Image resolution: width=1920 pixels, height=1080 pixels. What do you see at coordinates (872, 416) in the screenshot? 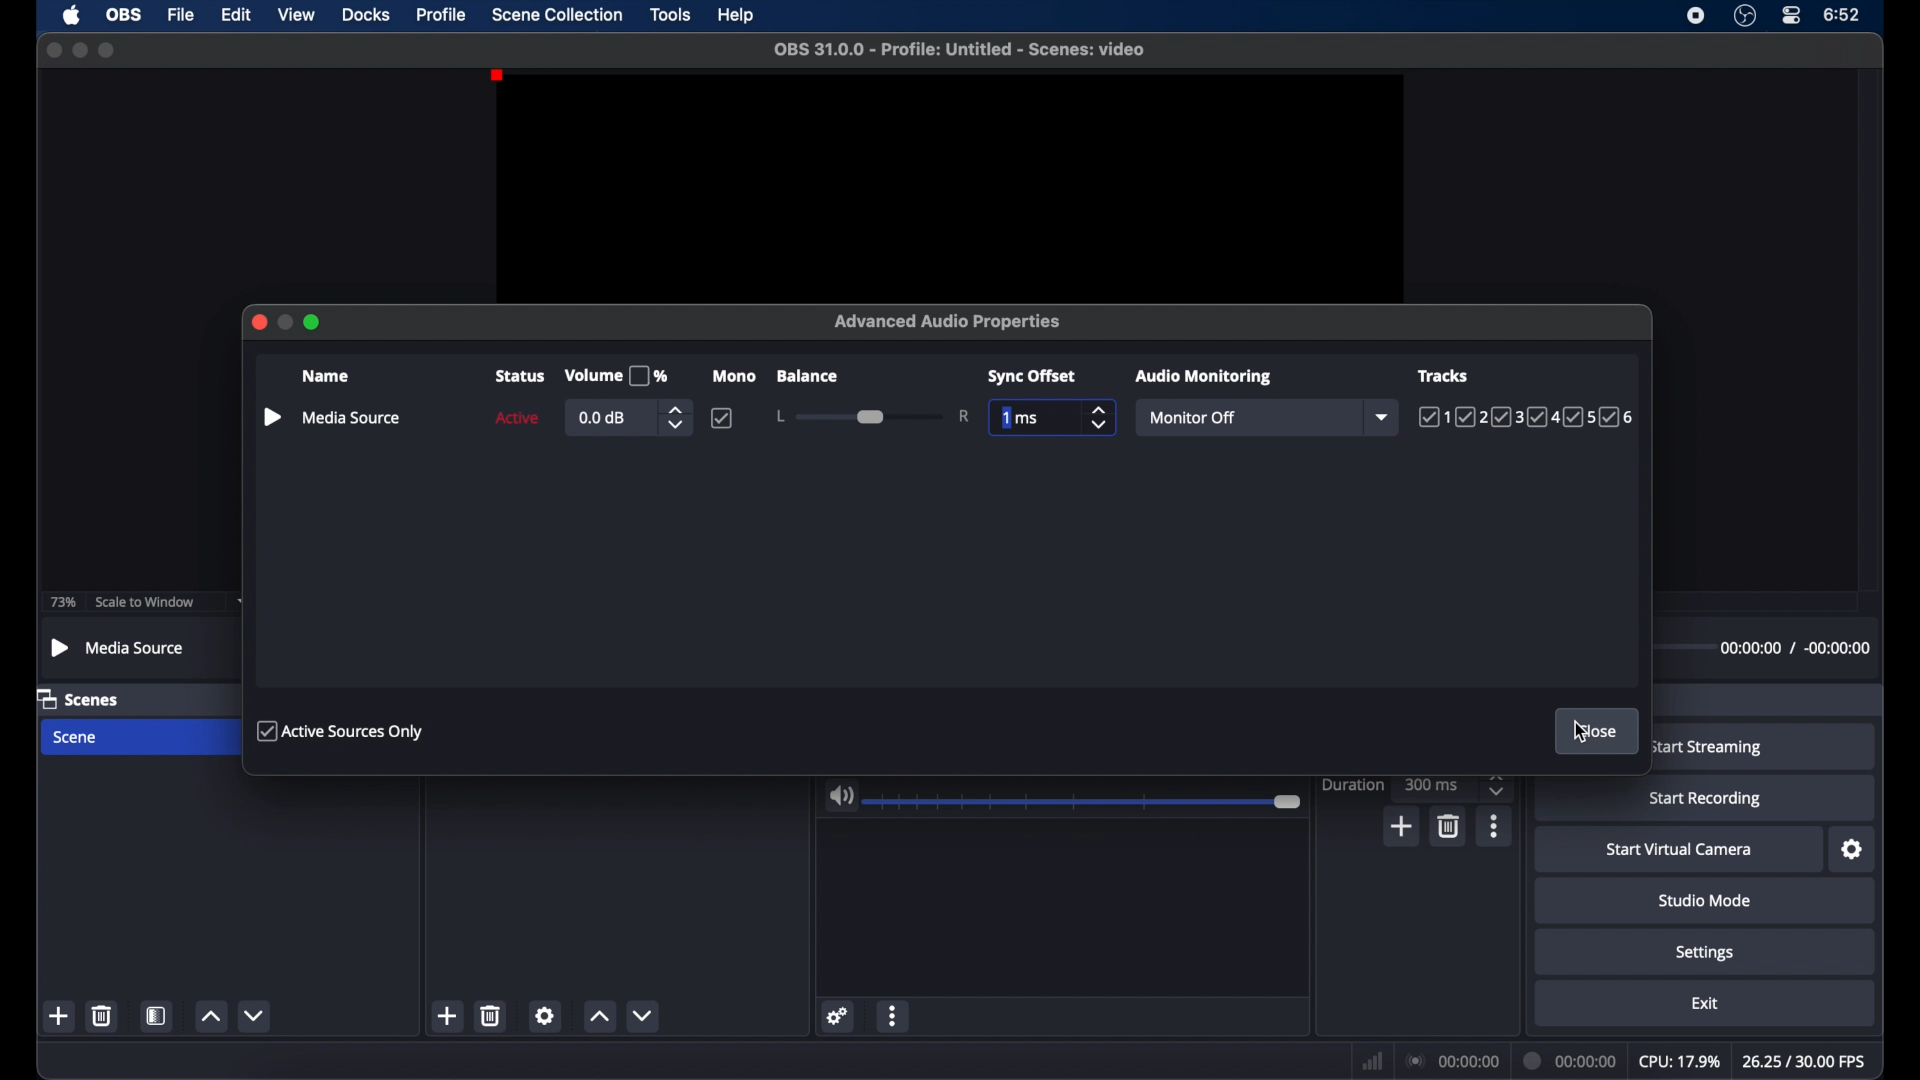
I see `slider` at bounding box center [872, 416].